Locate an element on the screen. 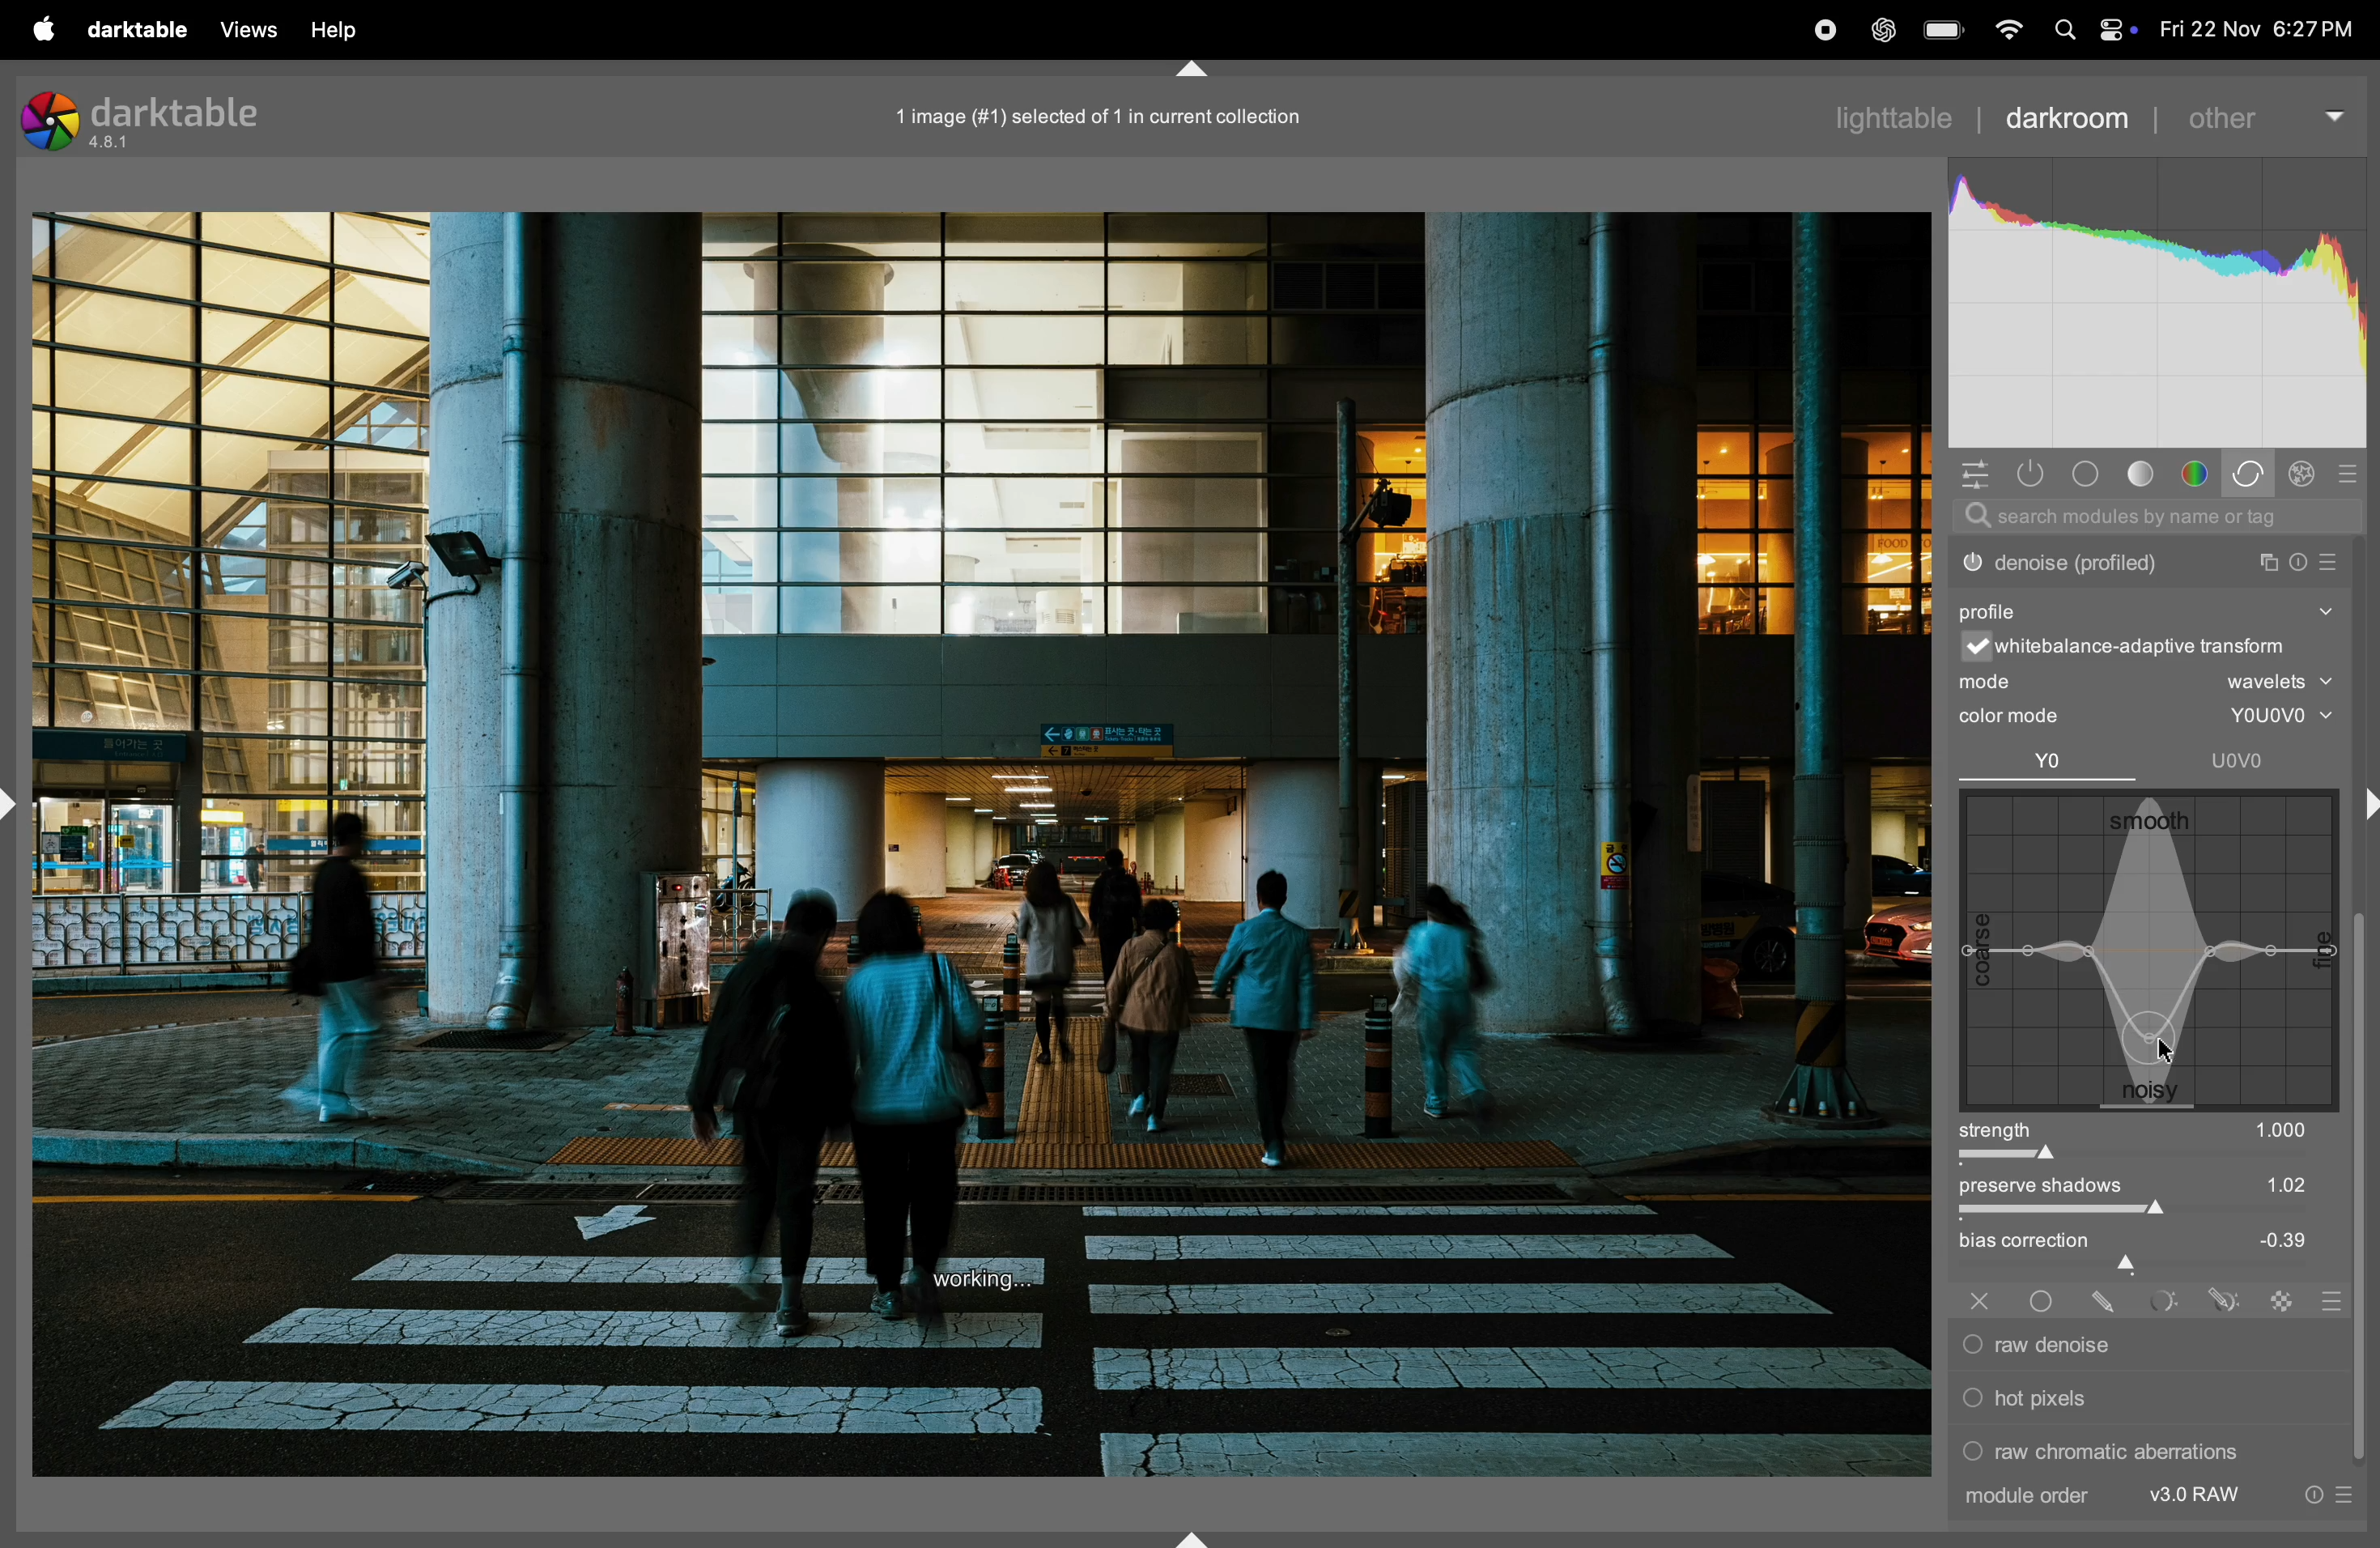 The height and width of the screenshot is (1548, 2380). show is located at coordinates (2326, 614).